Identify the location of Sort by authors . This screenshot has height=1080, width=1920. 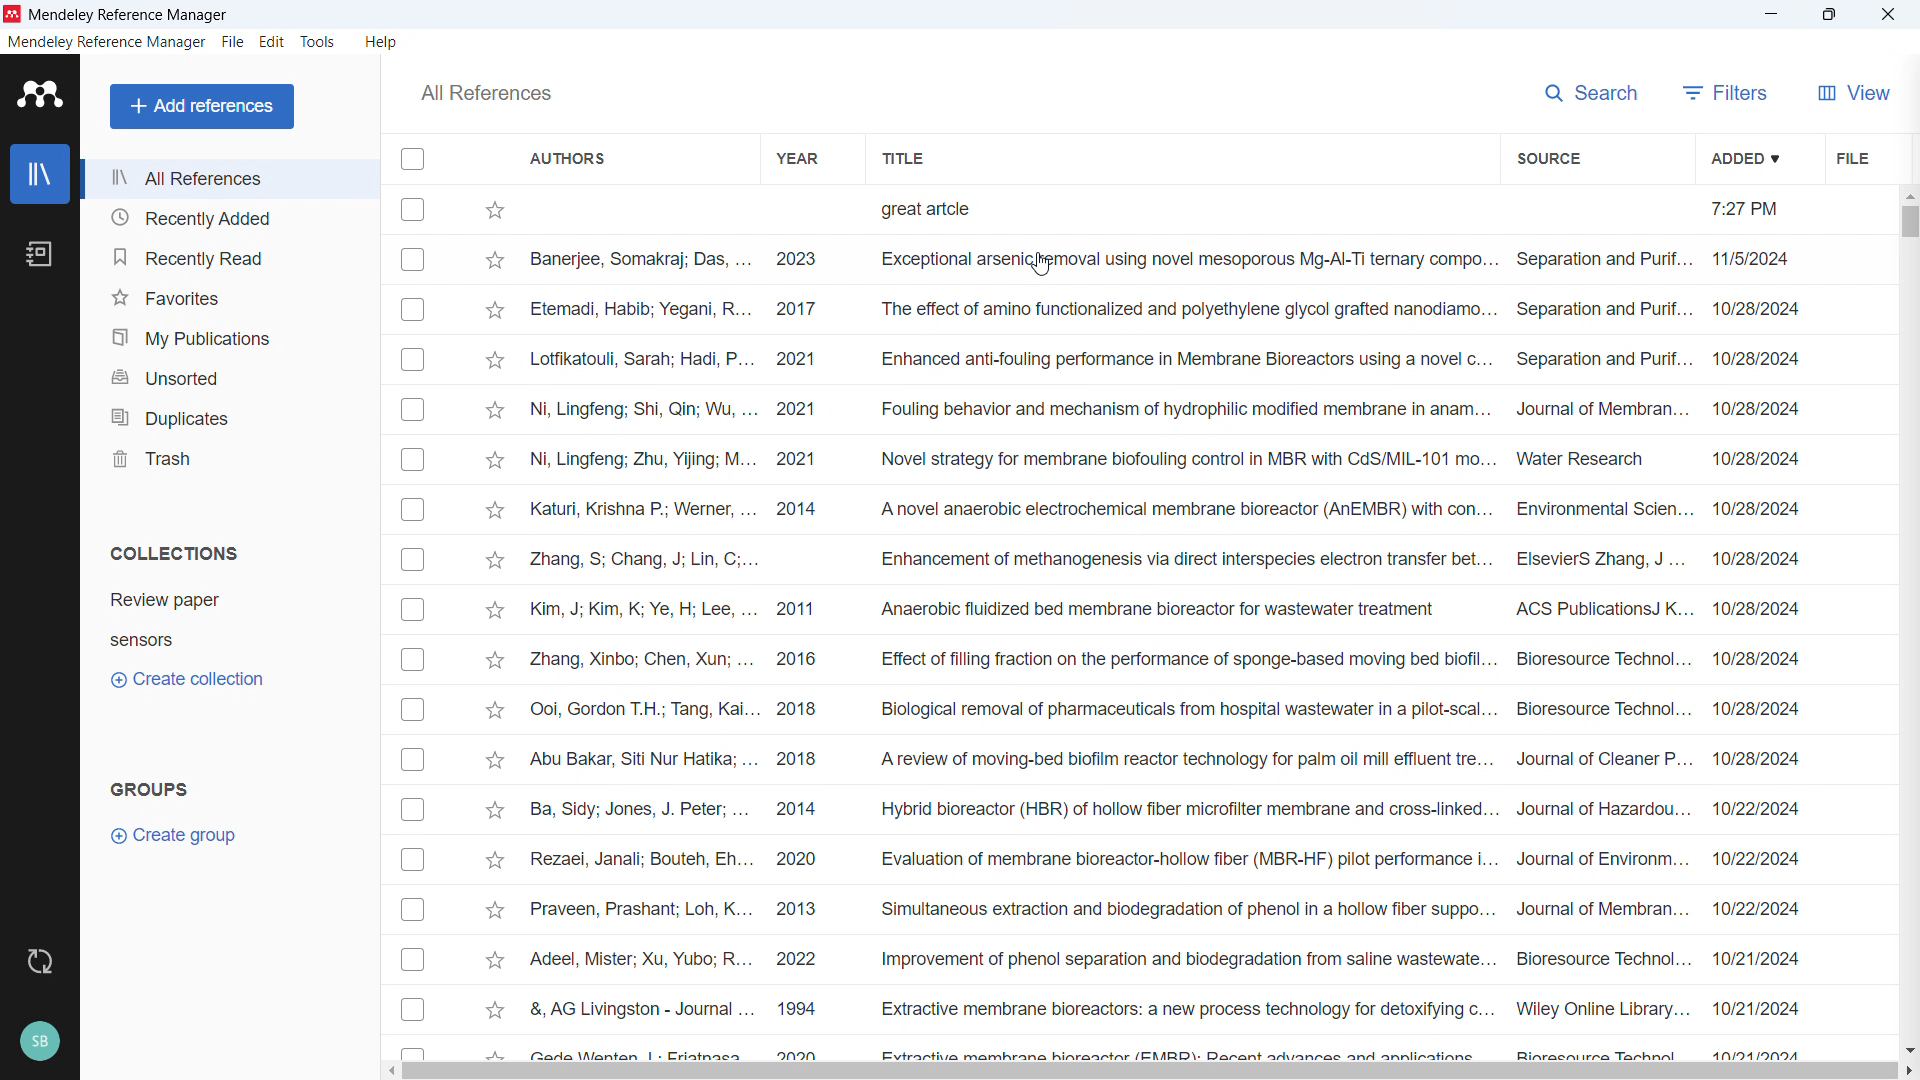
(569, 157).